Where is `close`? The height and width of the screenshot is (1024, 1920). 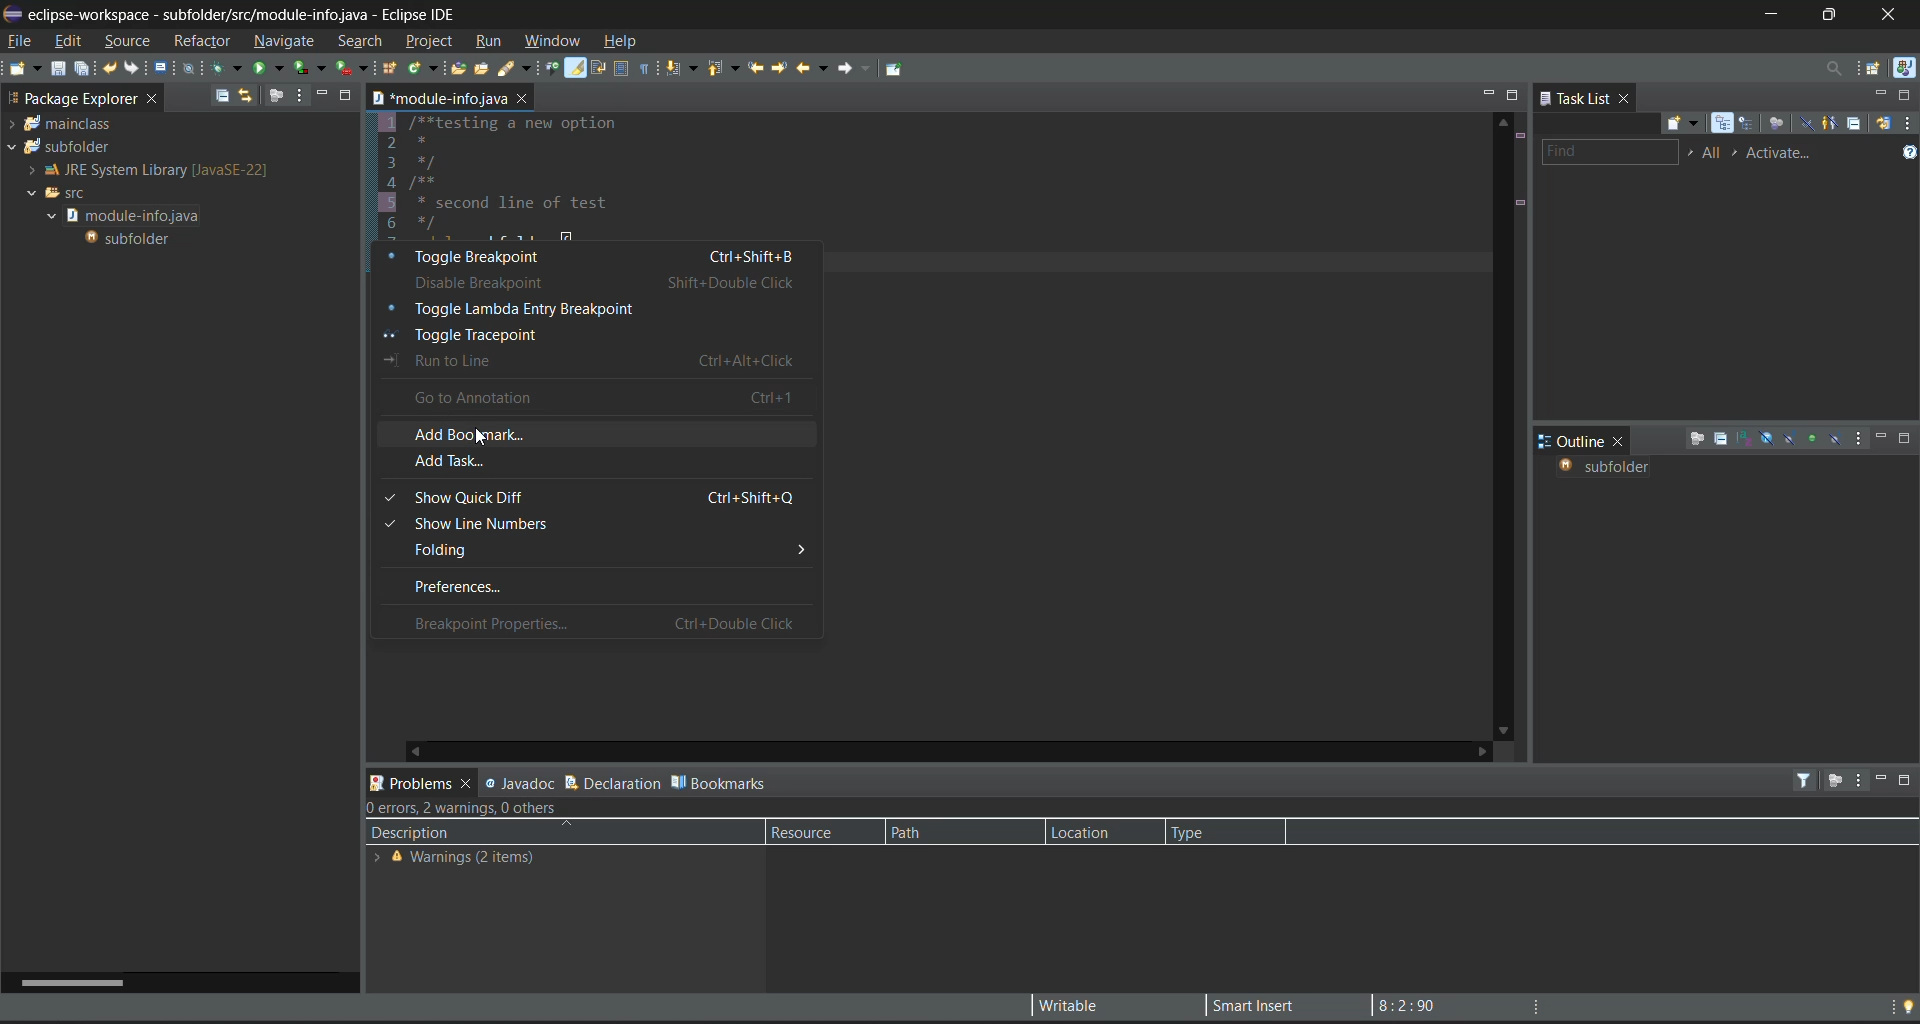 close is located at coordinates (1896, 15).